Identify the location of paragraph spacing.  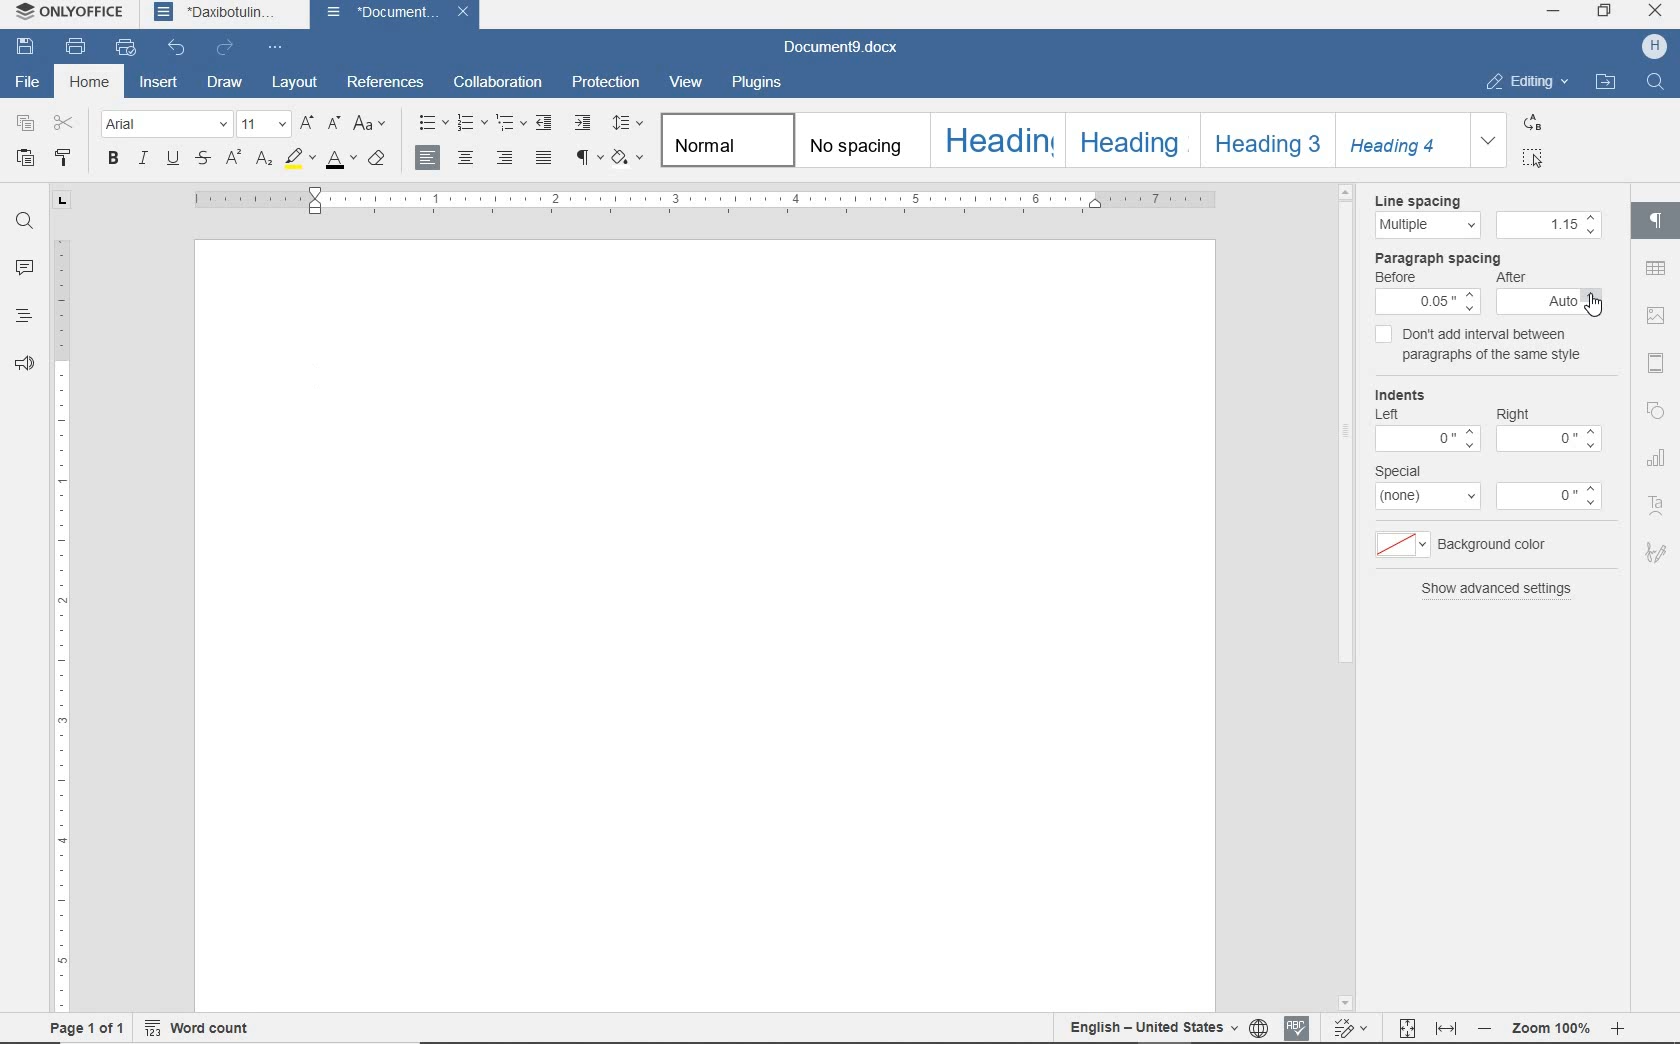
(1437, 258).